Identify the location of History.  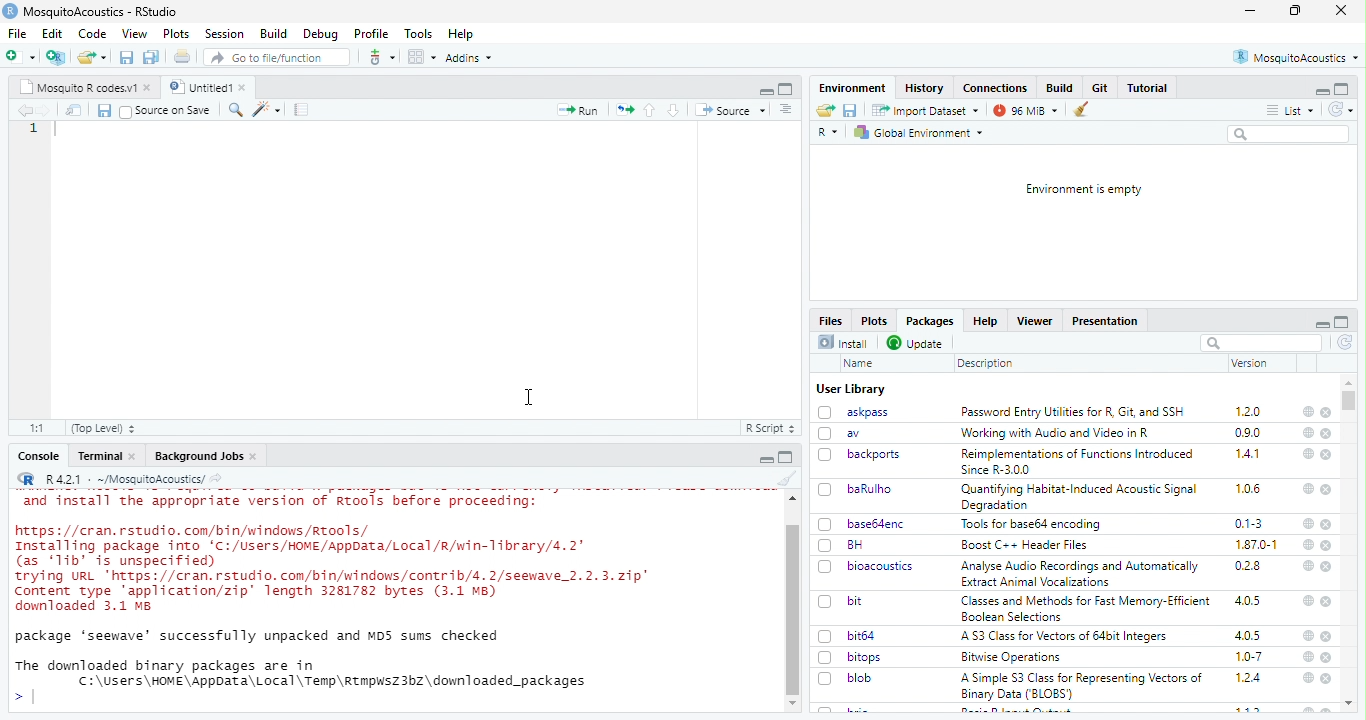
(925, 89).